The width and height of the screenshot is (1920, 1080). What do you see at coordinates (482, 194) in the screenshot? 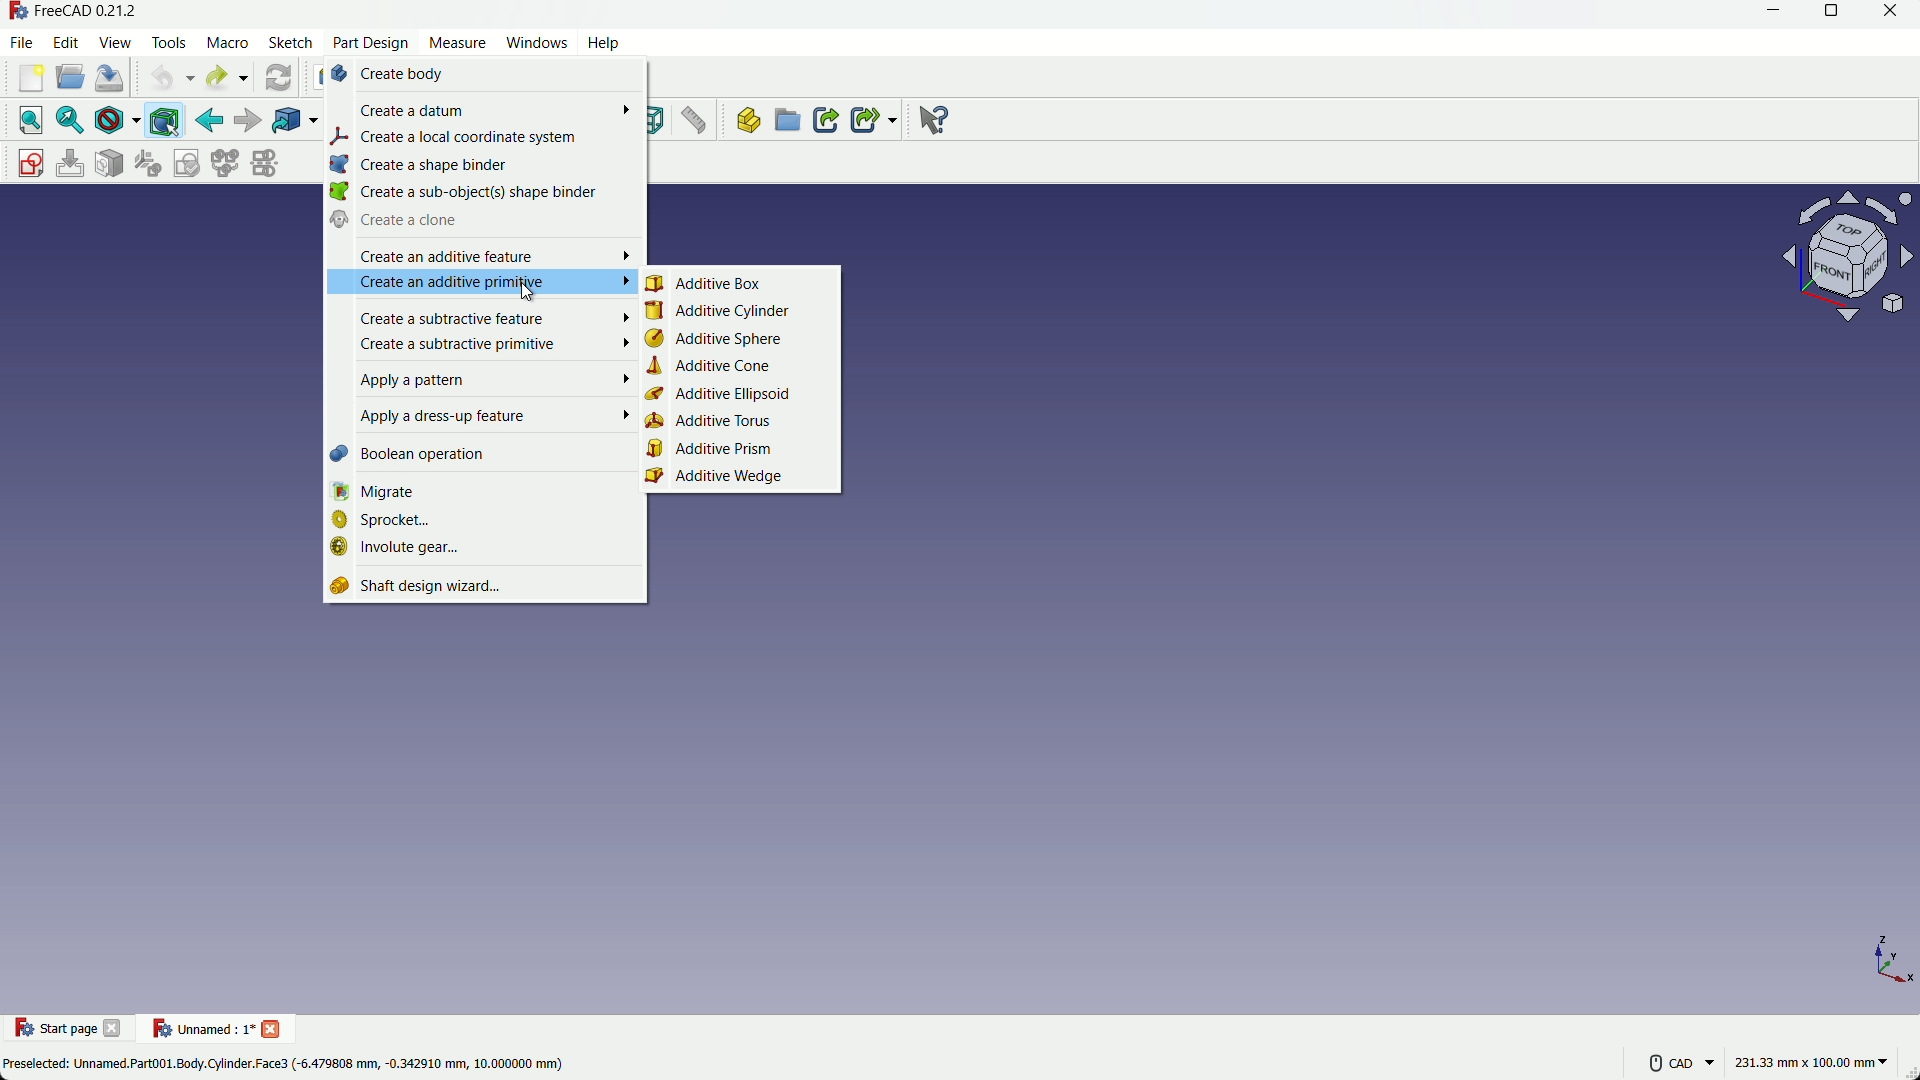
I see `create a sub objects sub binder` at bounding box center [482, 194].